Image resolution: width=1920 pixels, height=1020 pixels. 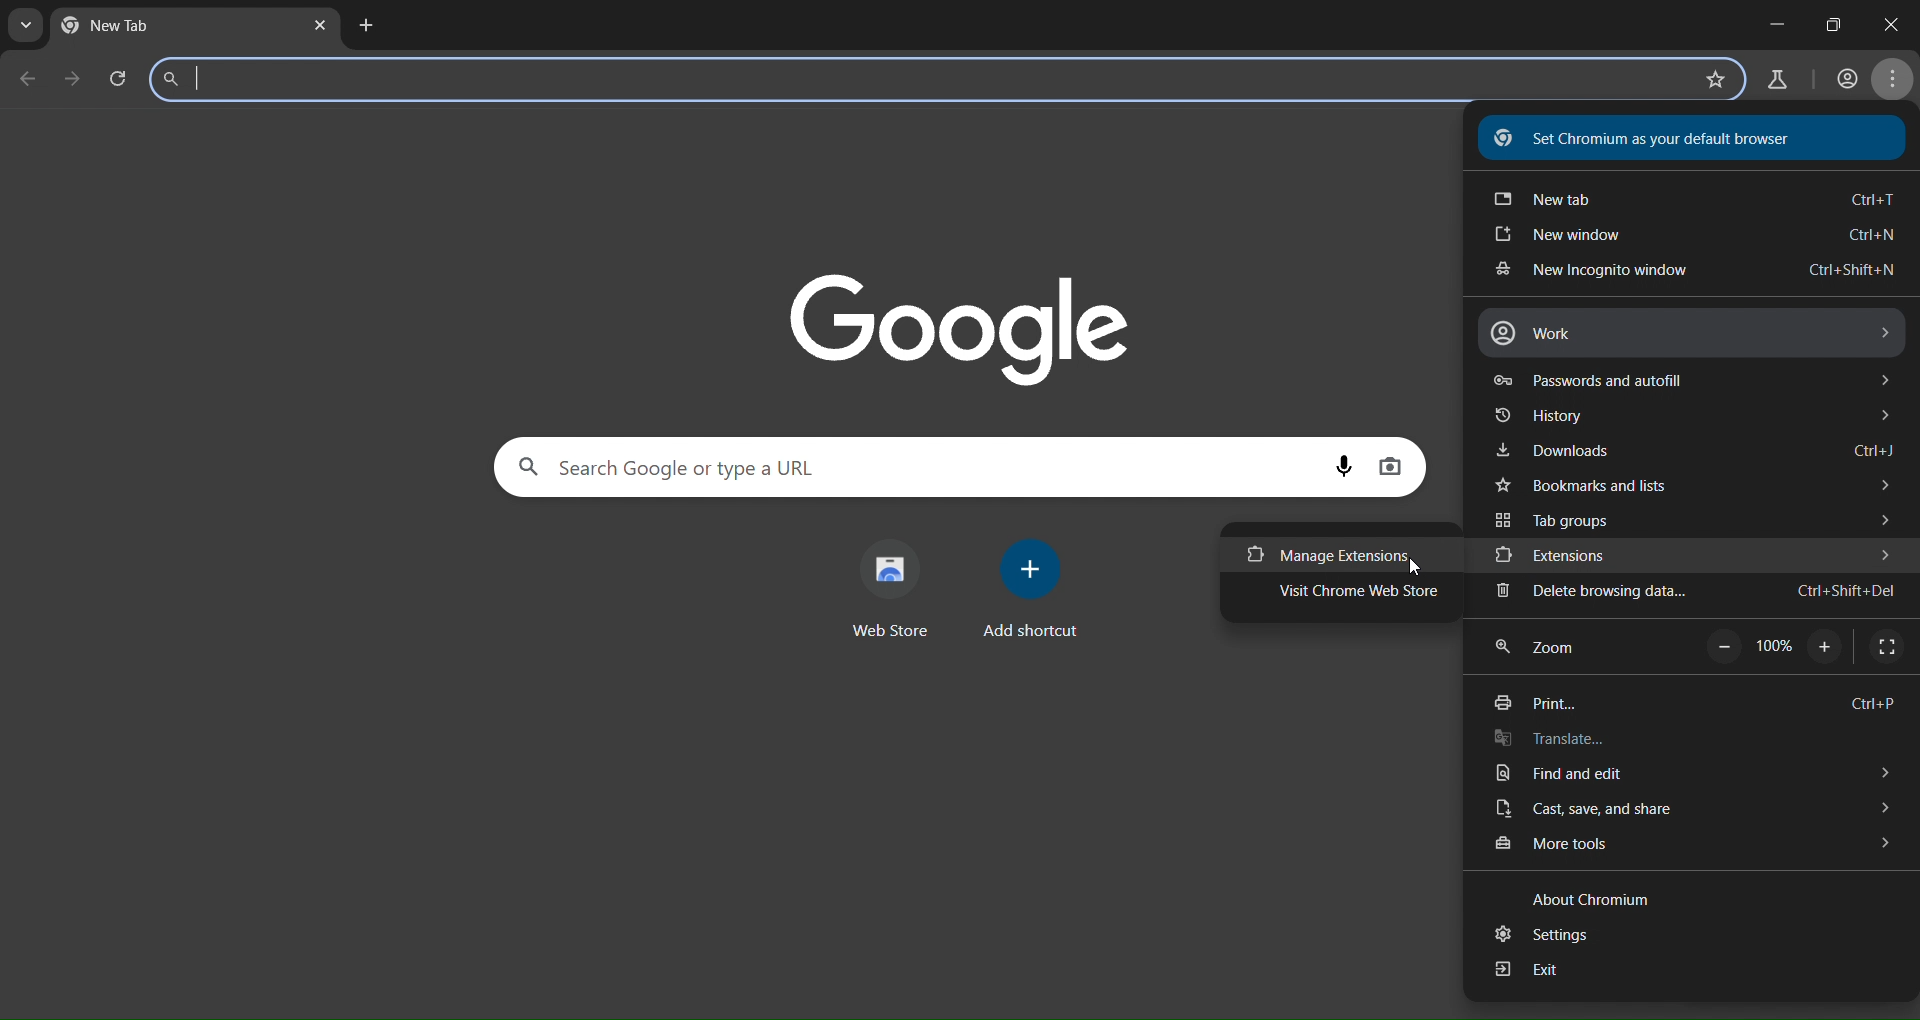 What do you see at coordinates (120, 26) in the screenshot?
I see `current tab` at bounding box center [120, 26].